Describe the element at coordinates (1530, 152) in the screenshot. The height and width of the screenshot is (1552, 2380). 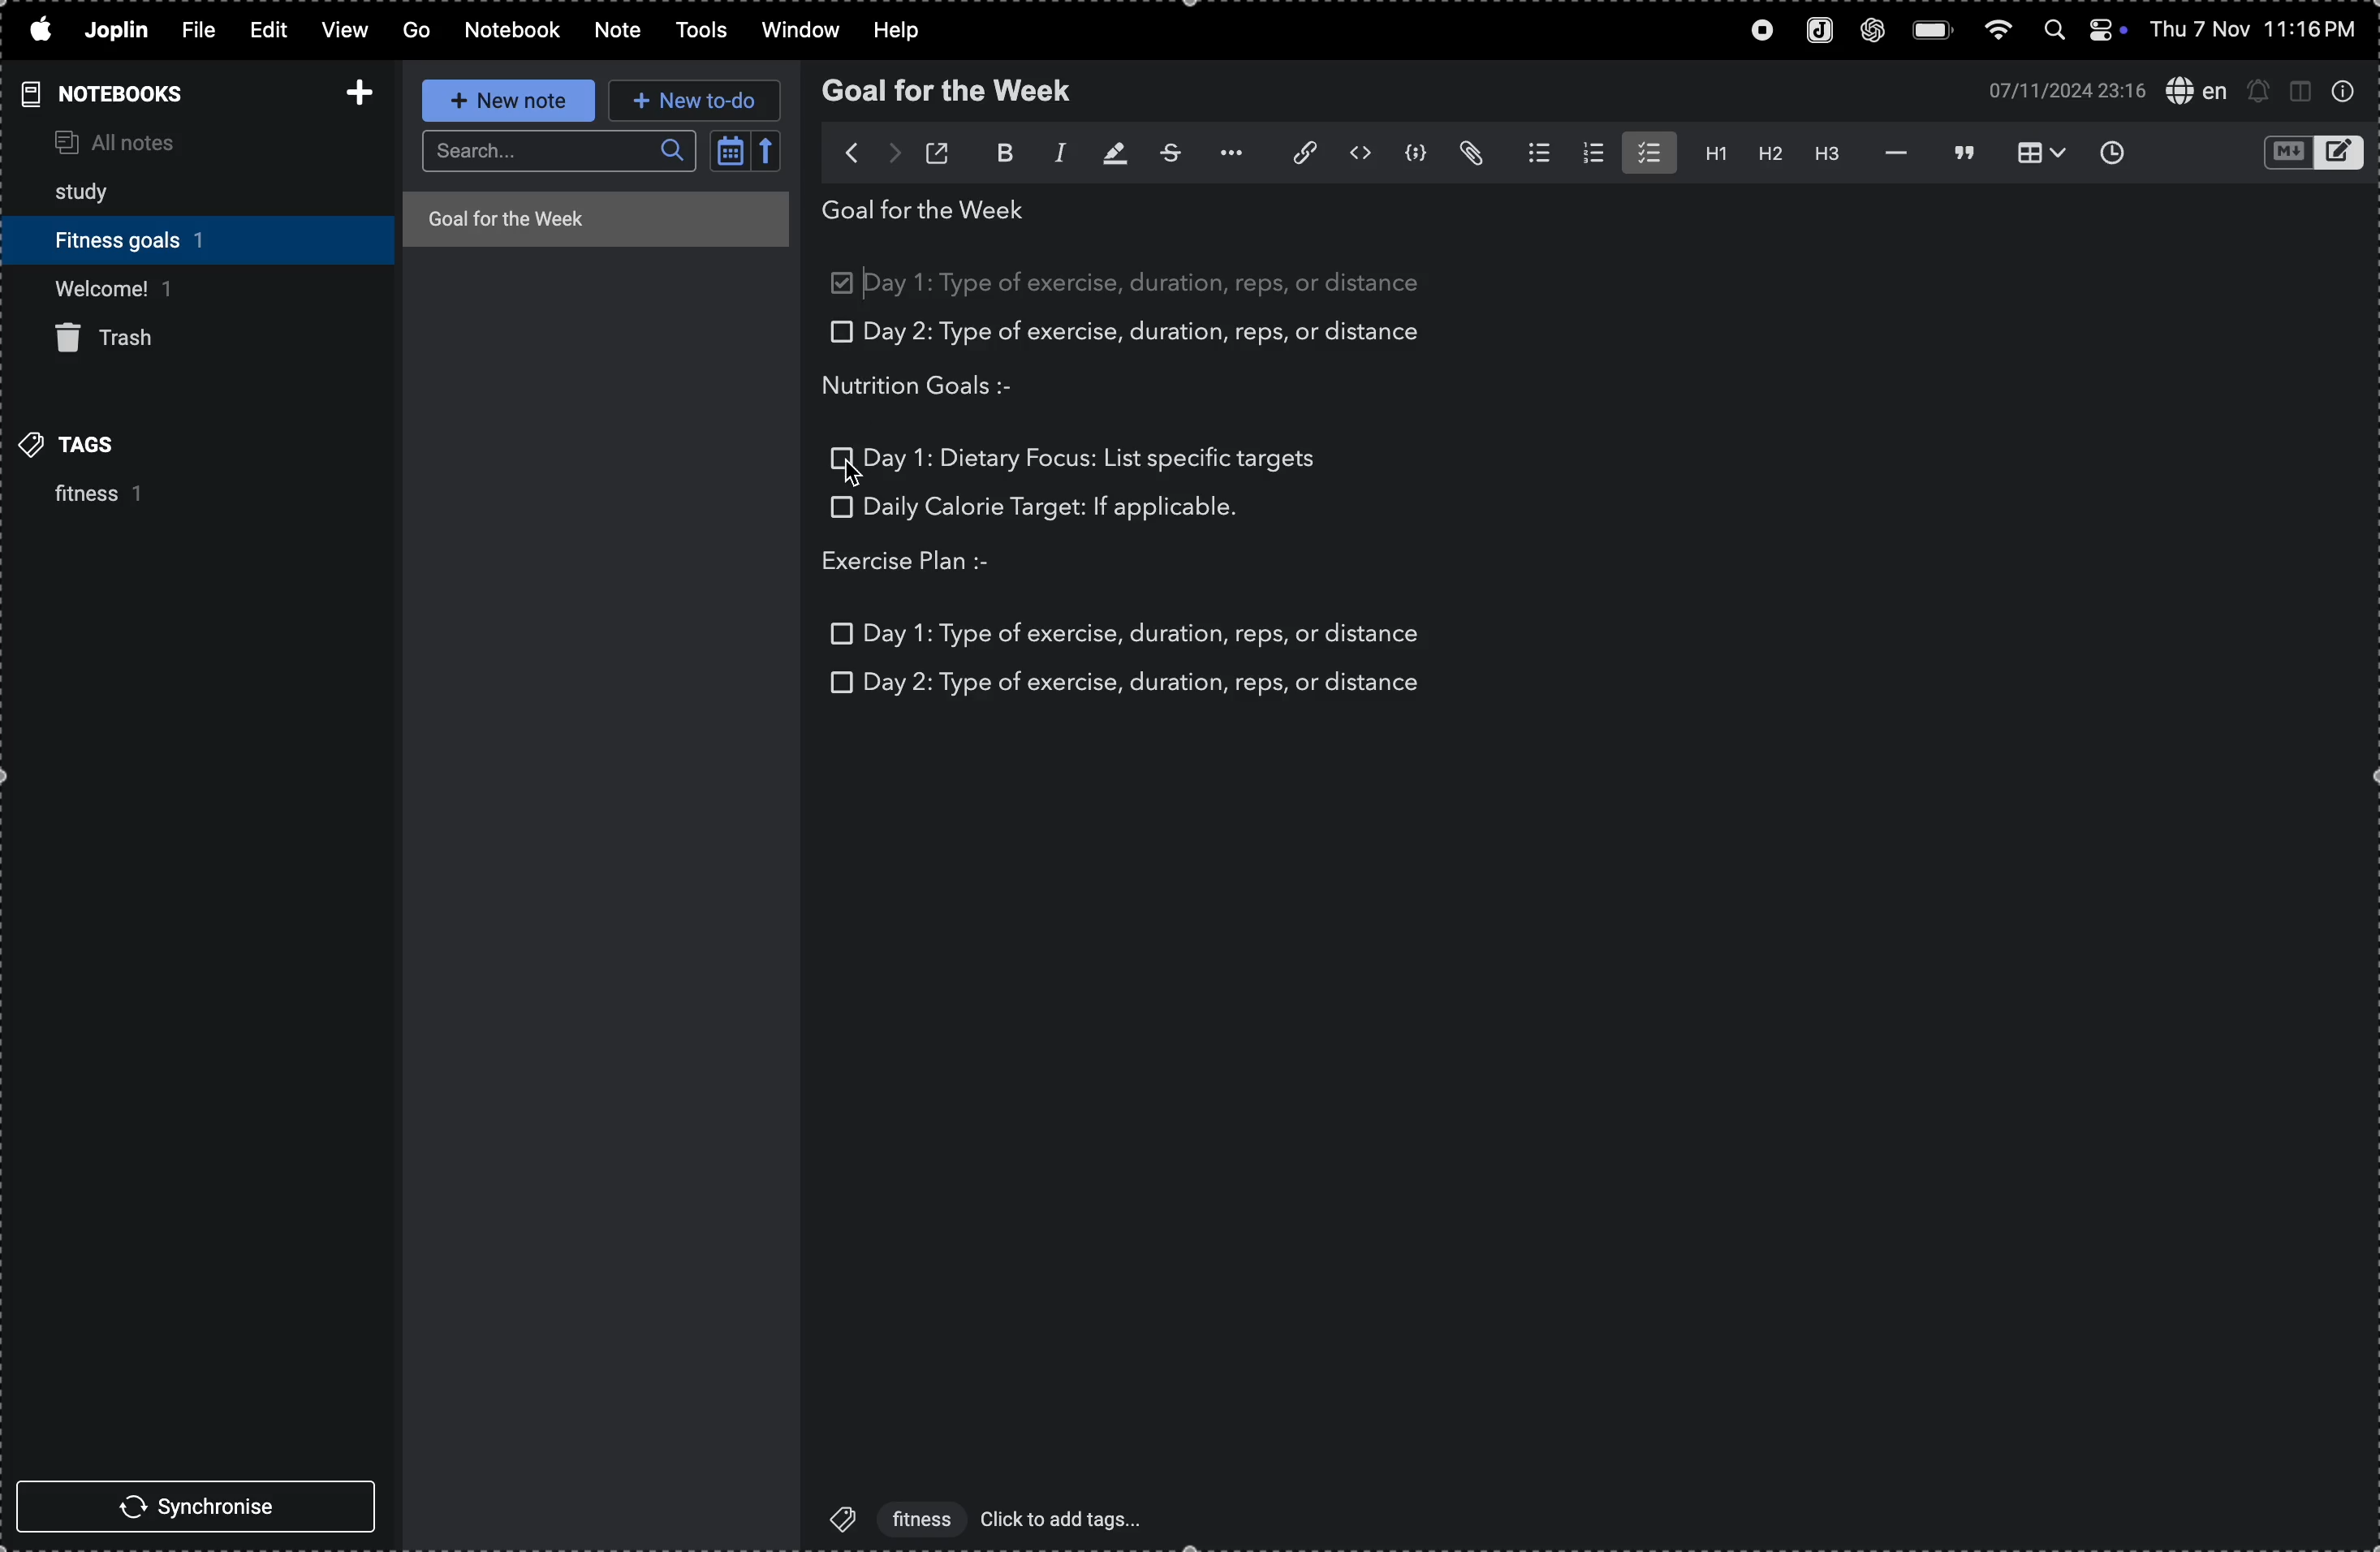
I see `bullet list` at that location.